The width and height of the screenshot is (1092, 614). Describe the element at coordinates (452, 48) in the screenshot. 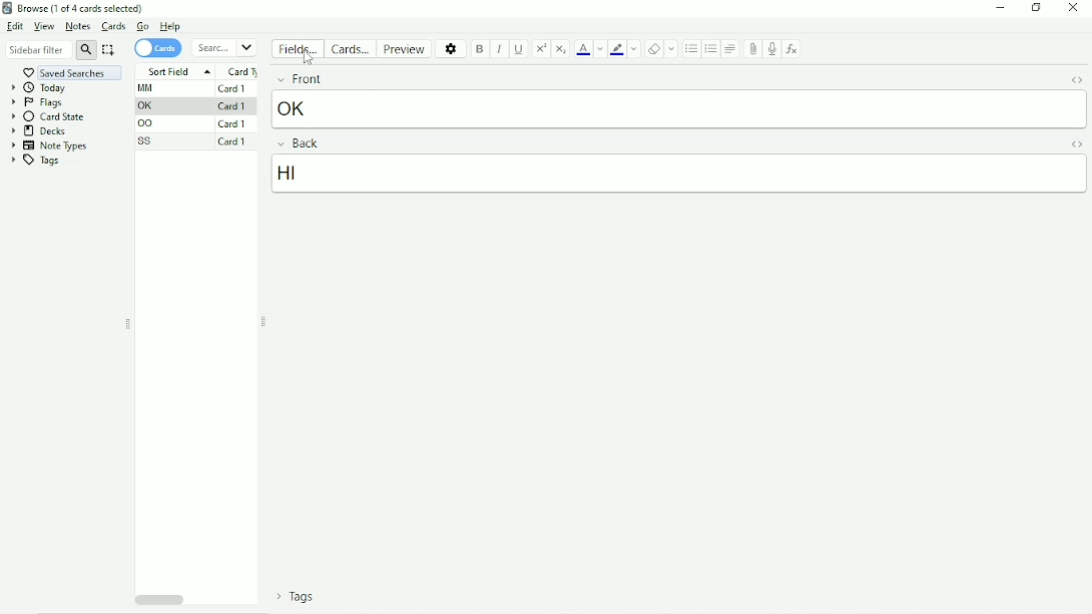

I see `Options` at that location.